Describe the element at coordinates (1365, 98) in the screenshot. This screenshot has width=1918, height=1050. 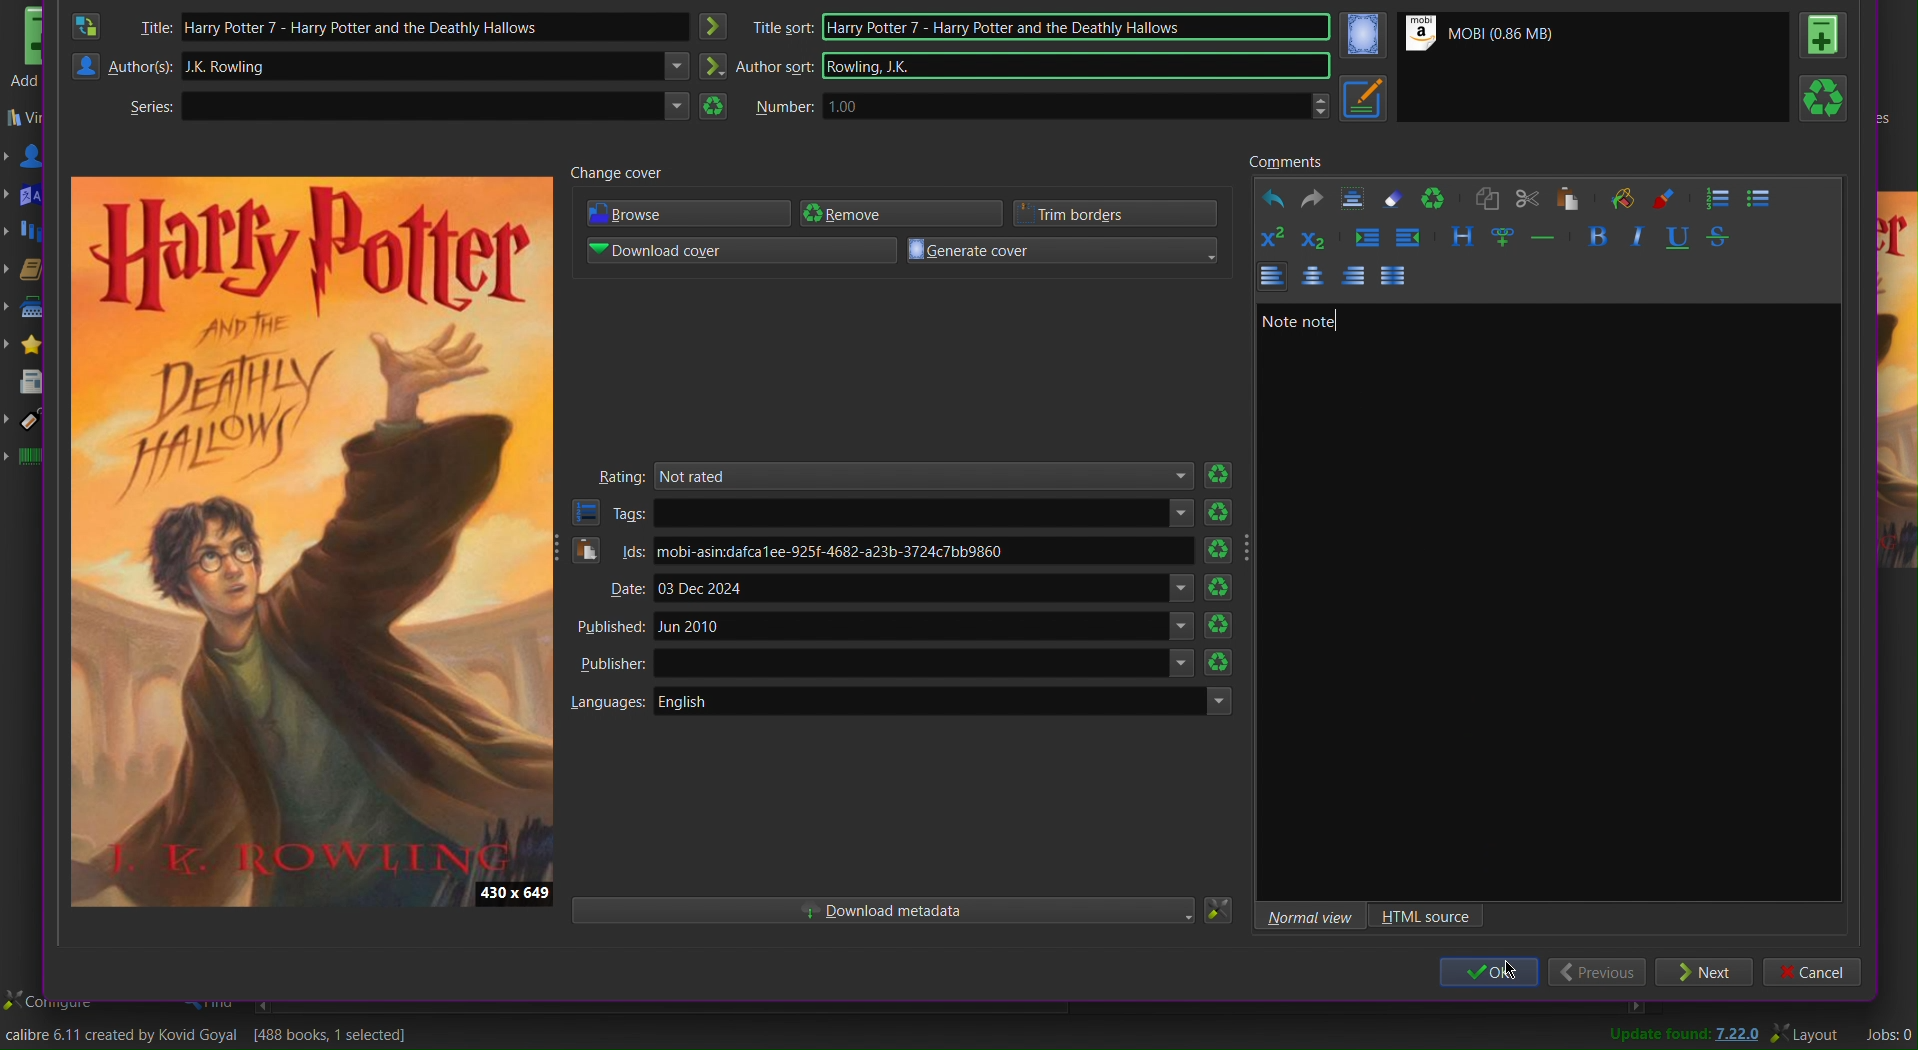
I see `Metadata` at that location.